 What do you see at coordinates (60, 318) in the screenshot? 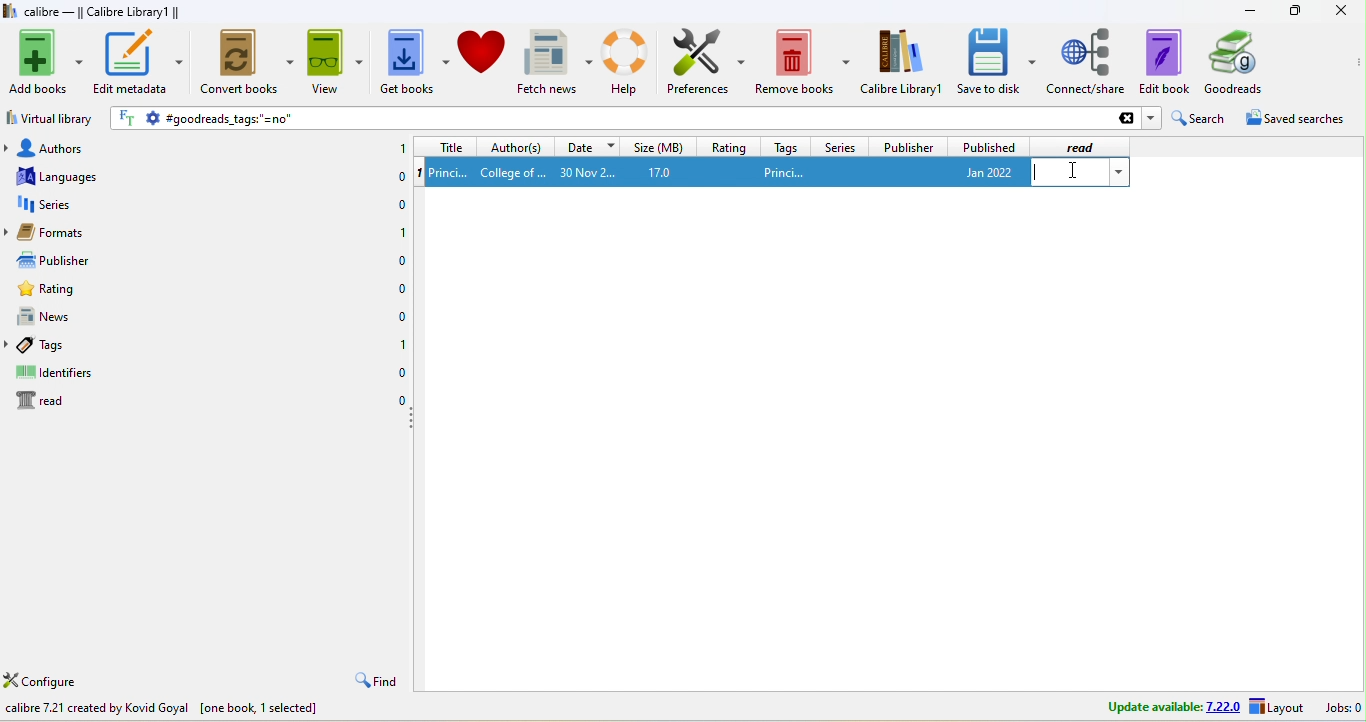
I see `news` at bounding box center [60, 318].